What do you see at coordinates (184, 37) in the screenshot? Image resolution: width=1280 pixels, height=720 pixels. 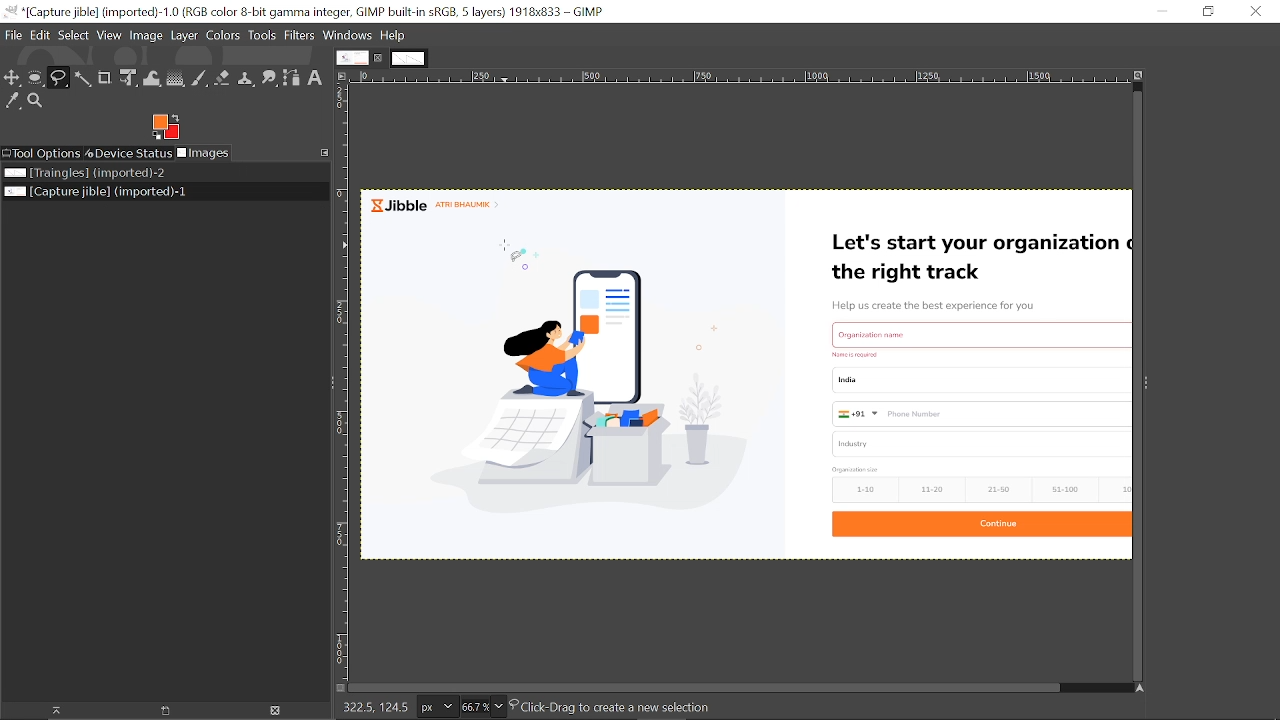 I see `Layer` at bounding box center [184, 37].